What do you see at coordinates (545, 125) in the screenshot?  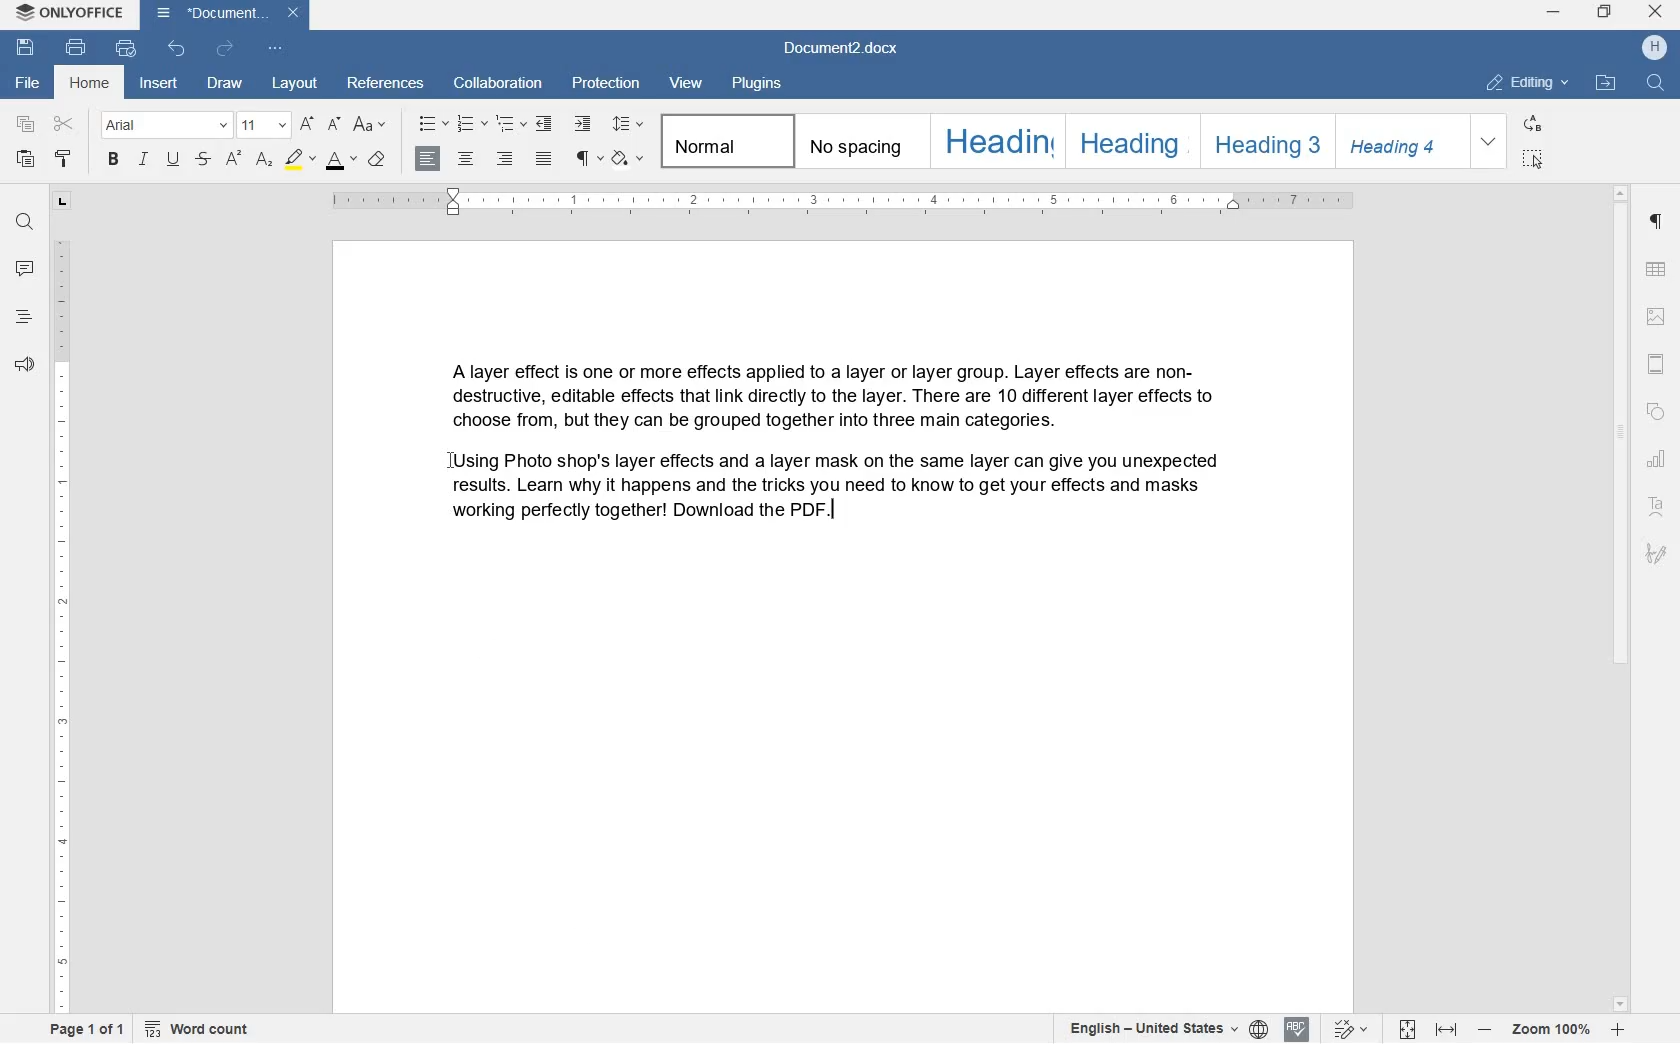 I see `DECREASE INDENT` at bounding box center [545, 125].